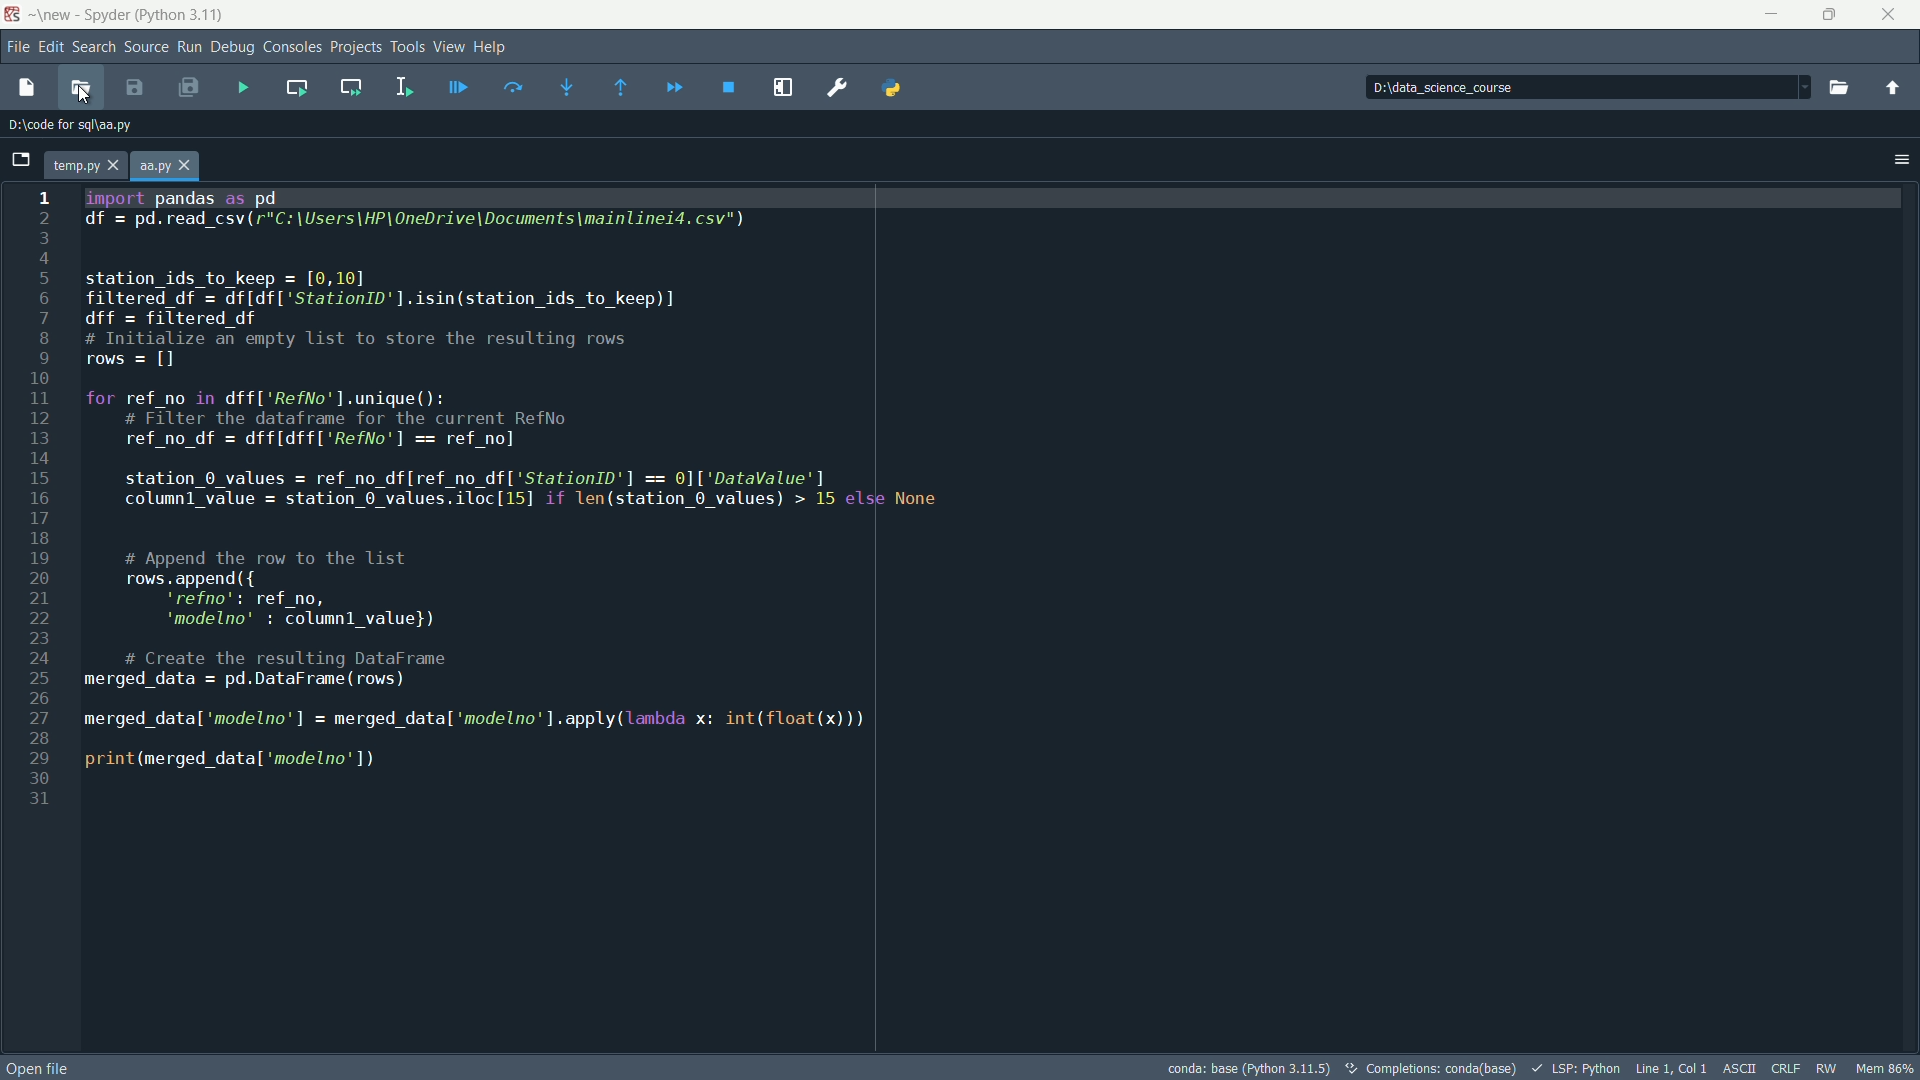 The width and height of the screenshot is (1920, 1080). What do you see at coordinates (1828, 1068) in the screenshot?
I see `rw` at bounding box center [1828, 1068].